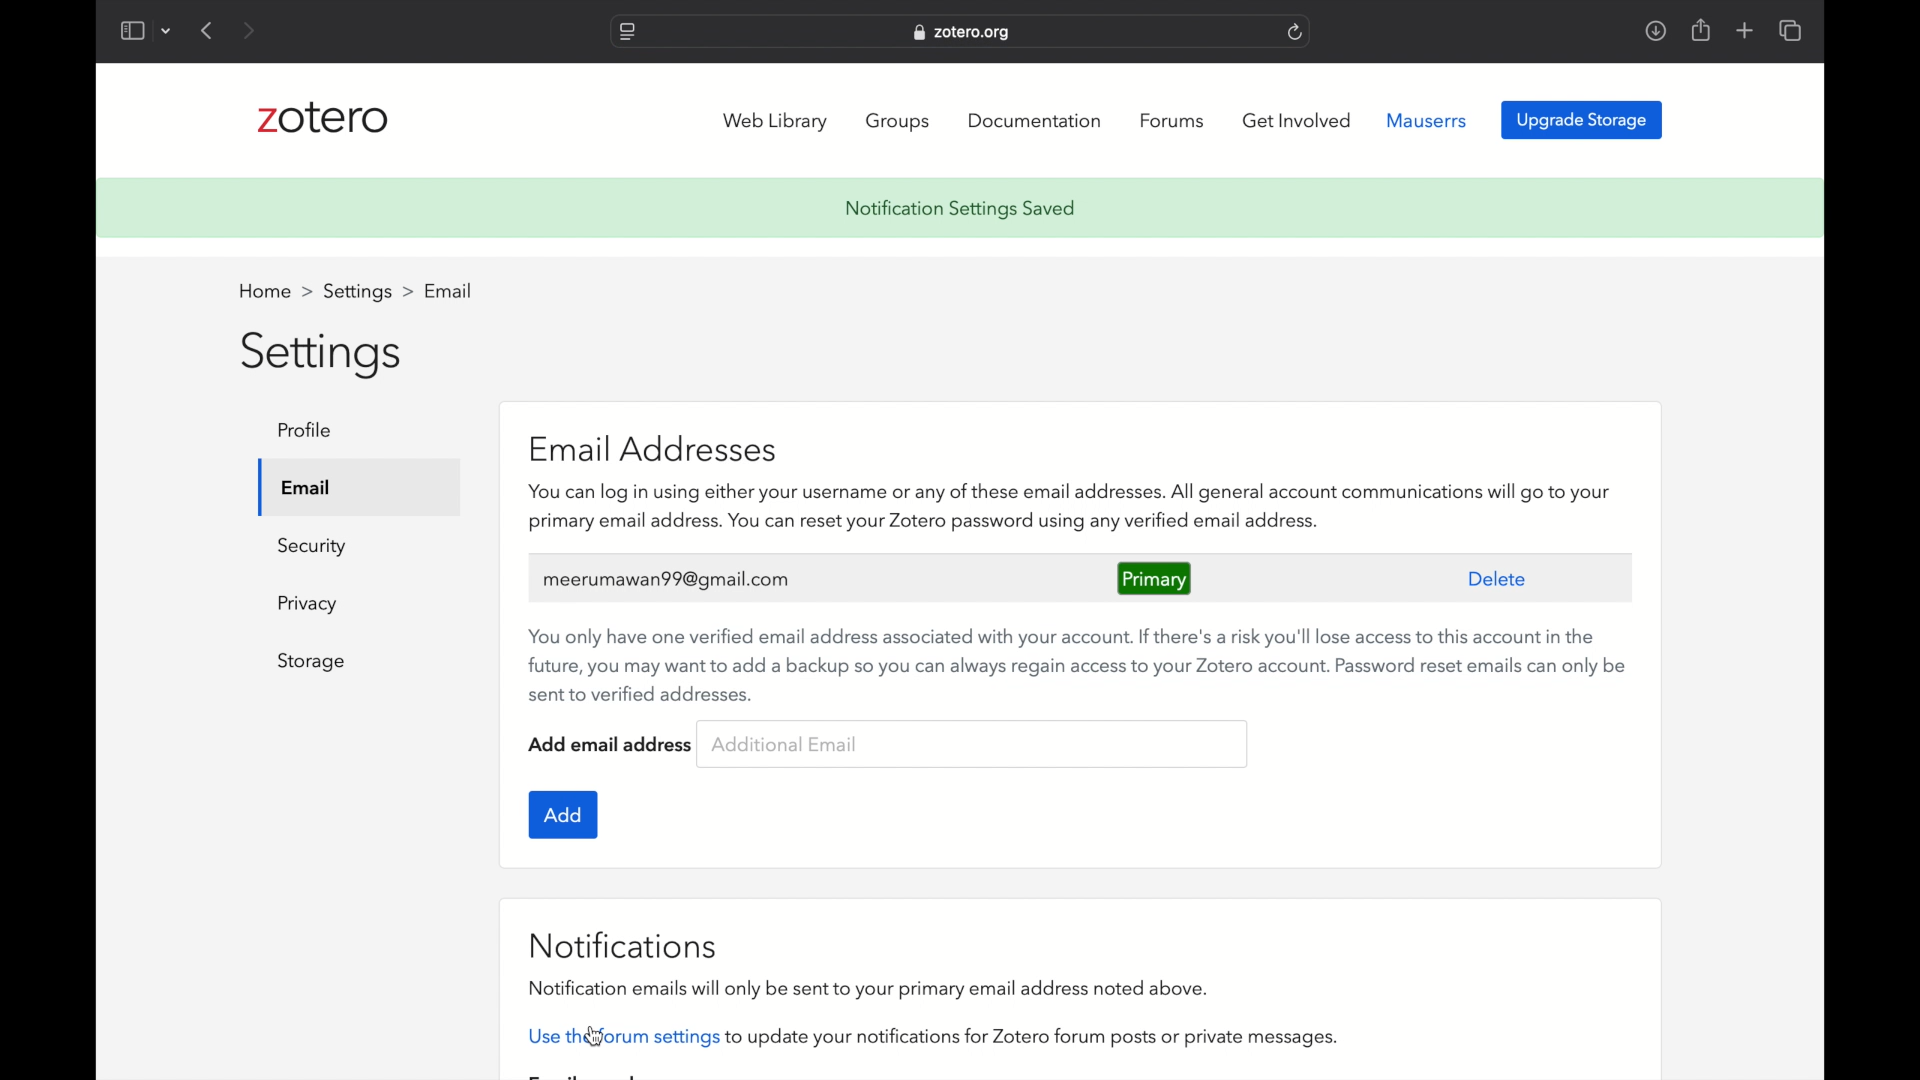  I want to click on home, so click(274, 292).